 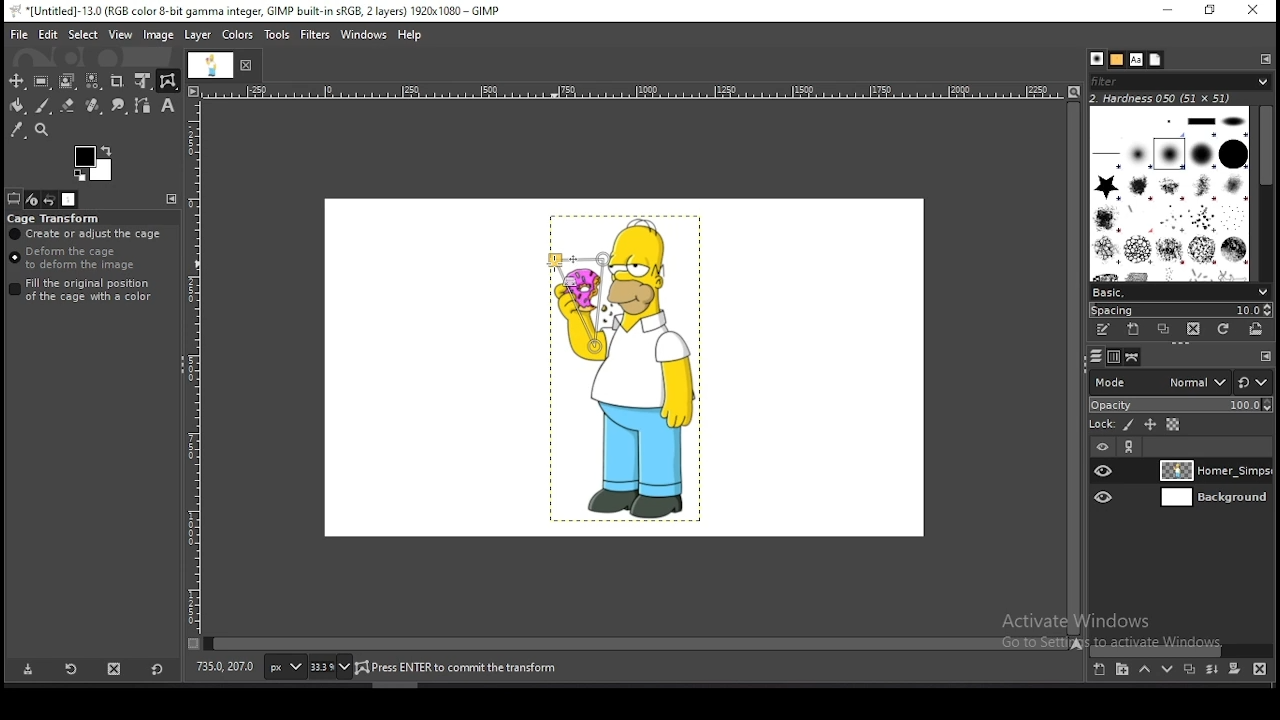 What do you see at coordinates (116, 670) in the screenshot?
I see `delete tool preset` at bounding box center [116, 670].